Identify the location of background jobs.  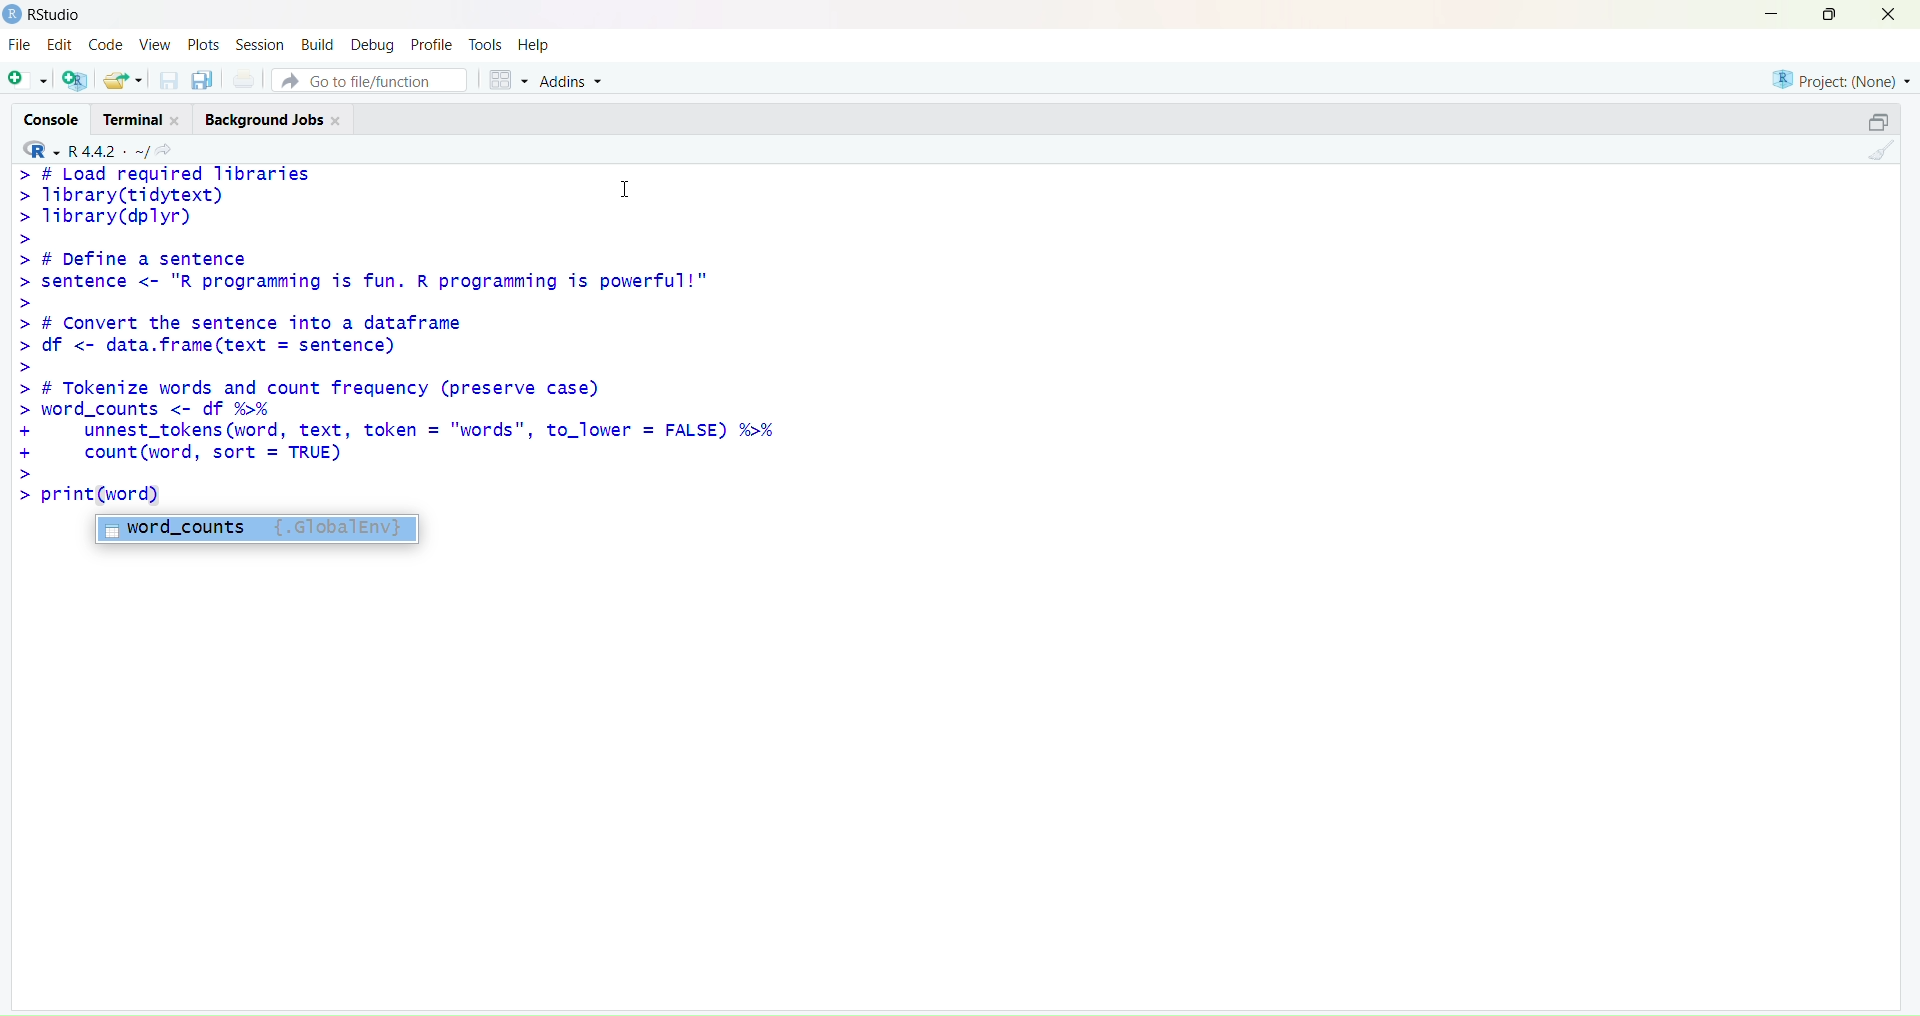
(274, 121).